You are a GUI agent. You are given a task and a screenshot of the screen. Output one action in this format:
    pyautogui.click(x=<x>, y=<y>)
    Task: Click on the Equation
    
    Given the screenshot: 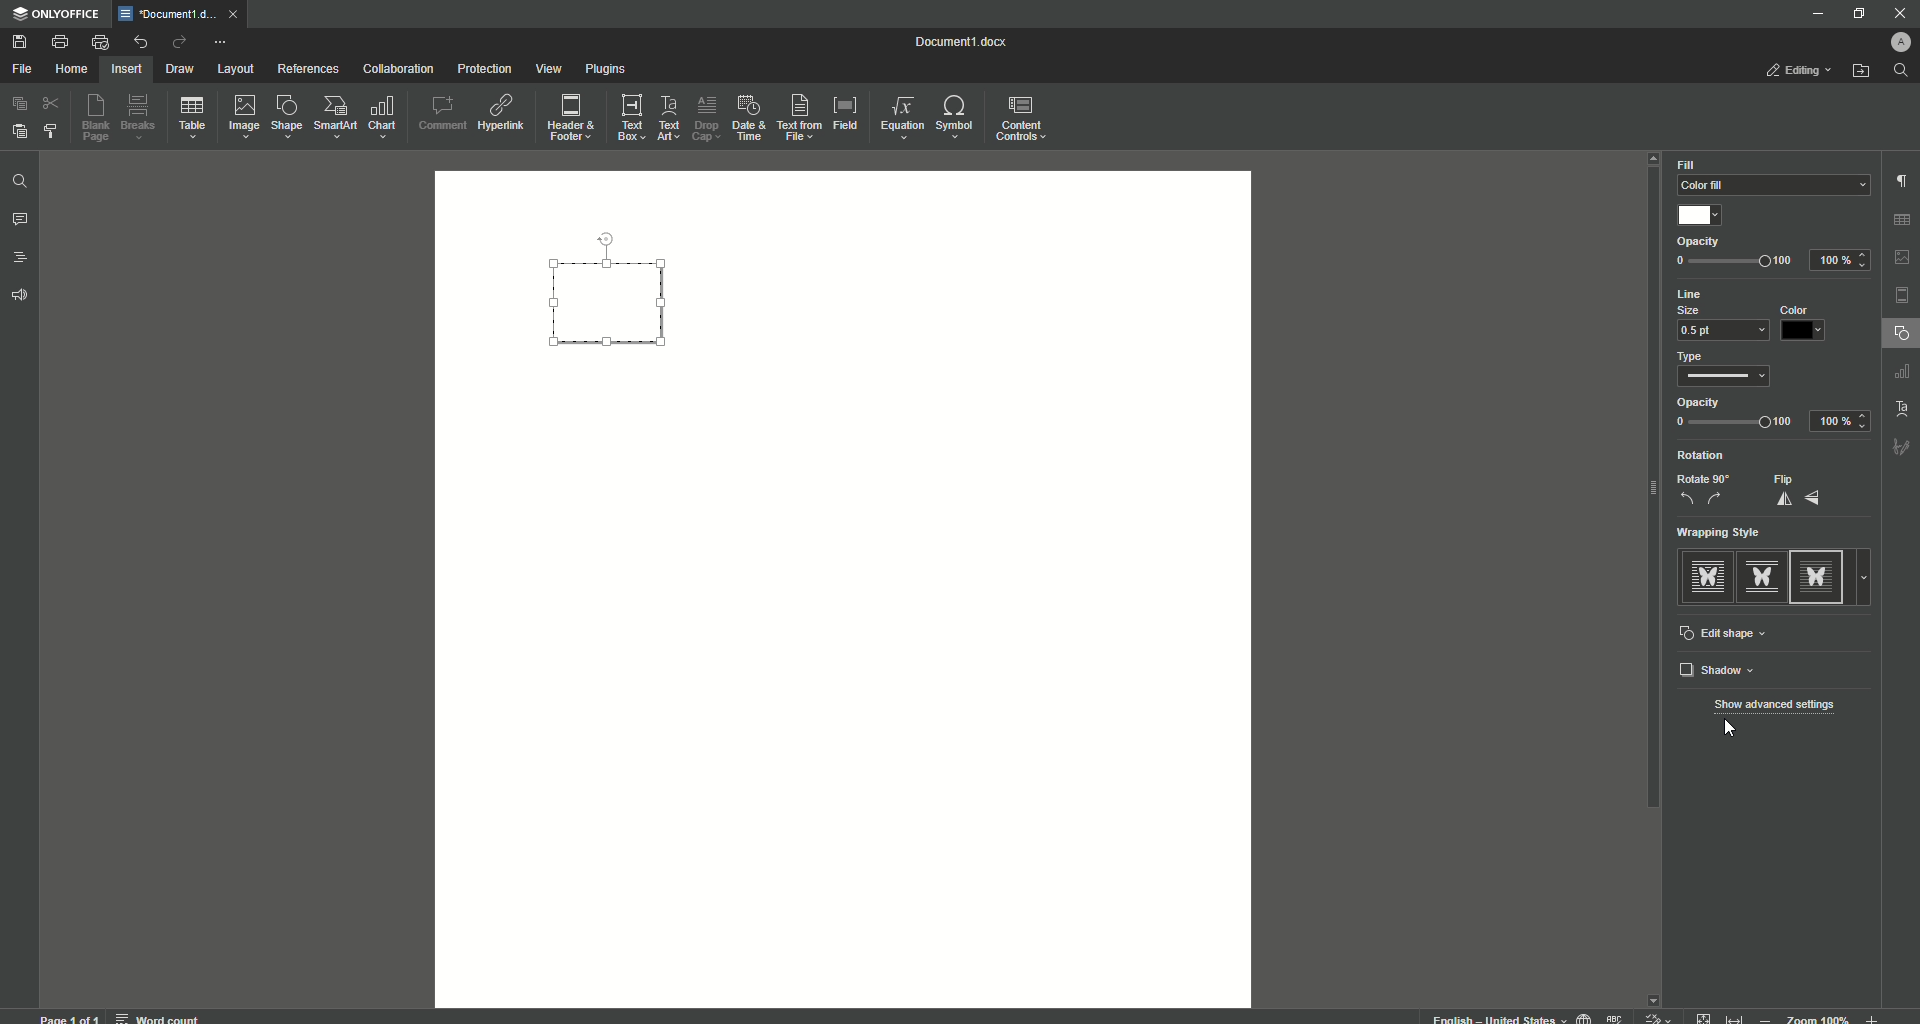 What is the action you would take?
    pyautogui.click(x=897, y=115)
    